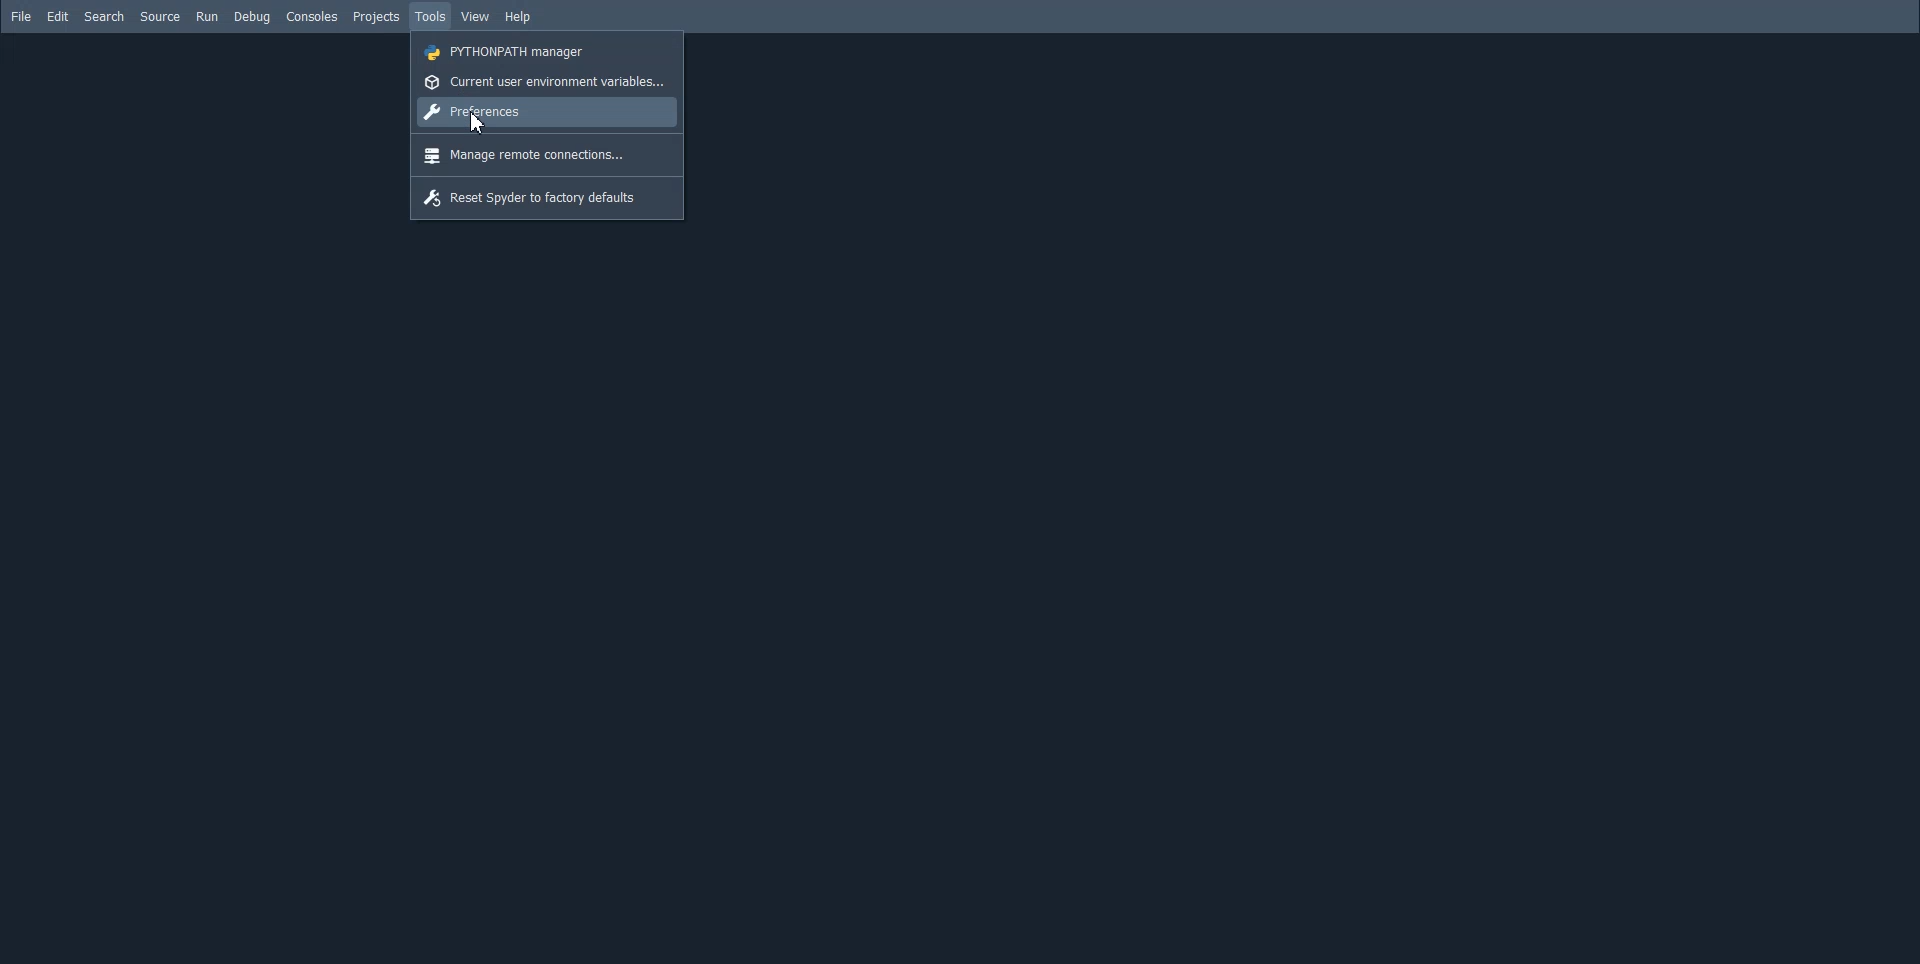 This screenshot has height=964, width=1920. What do you see at coordinates (517, 17) in the screenshot?
I see `Help` at bounding box center [517, 17].